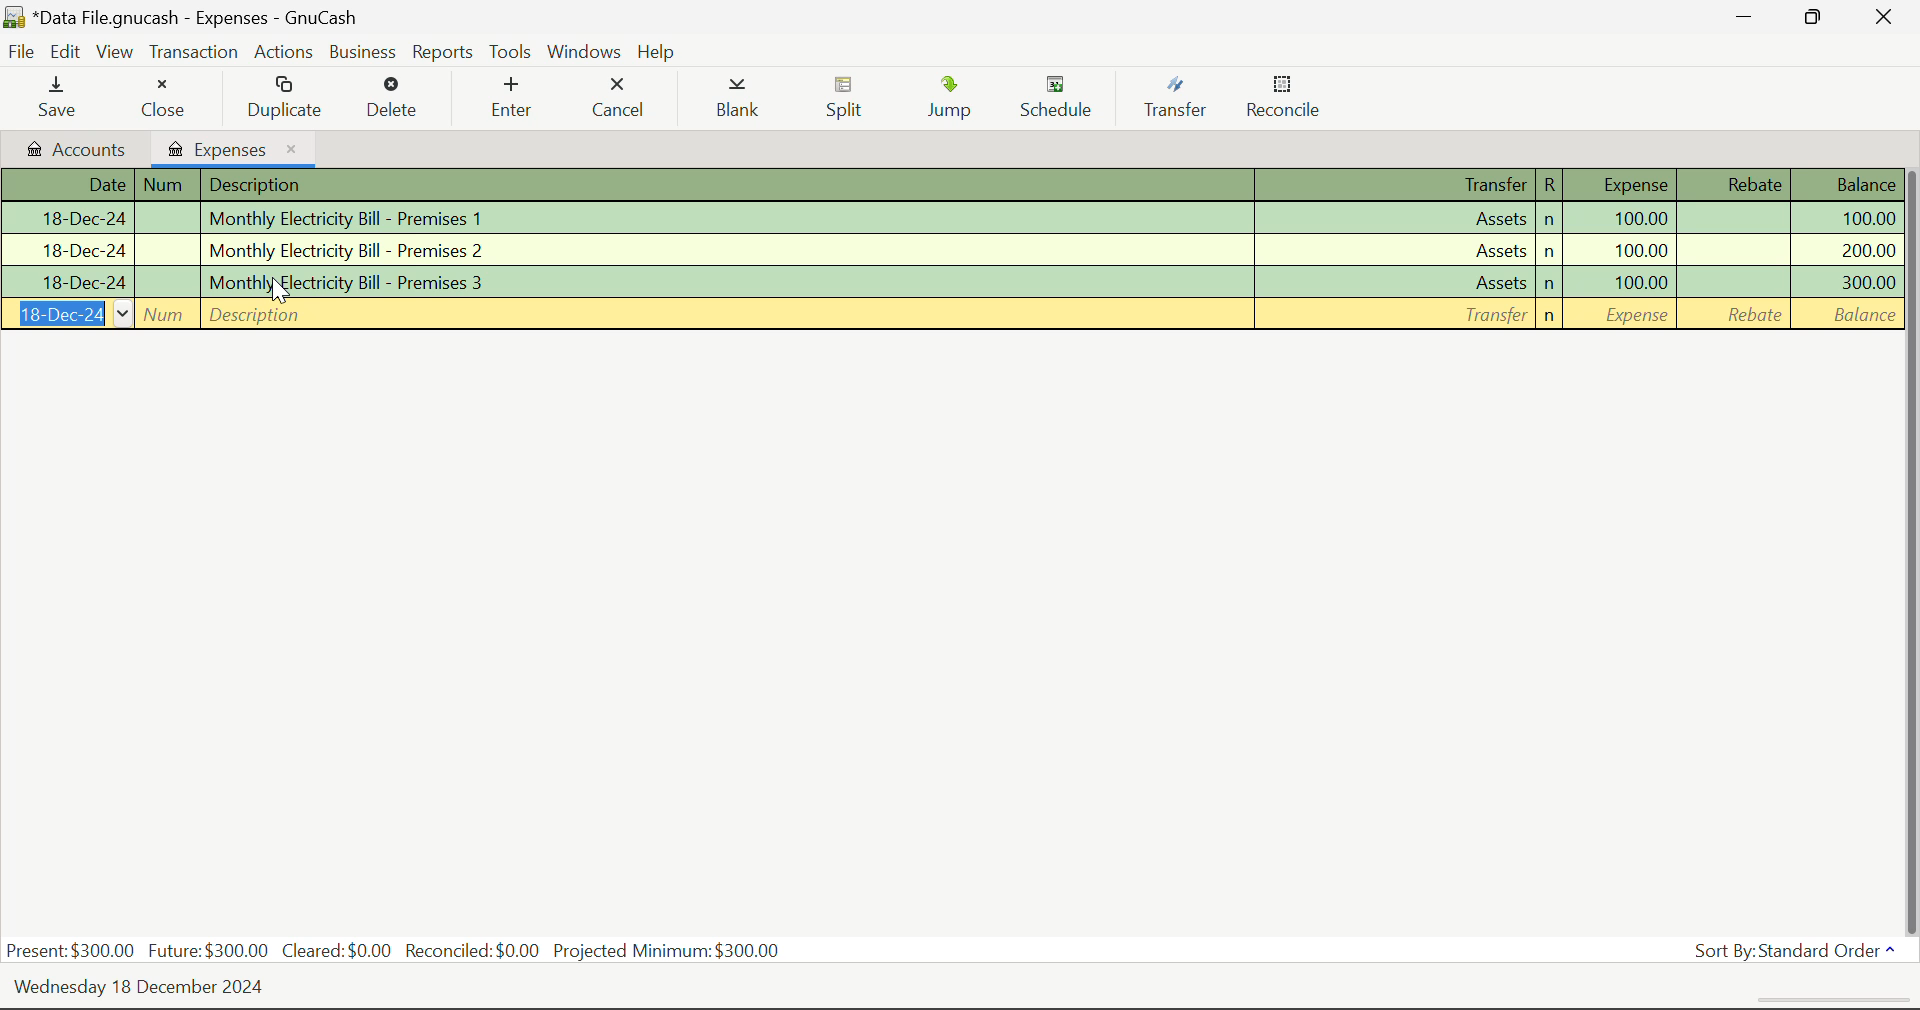 This screenshot has width=1920, height=1010. Describe the element at coordinates (659, 50) in the screenshot. I see `Help` at that location.